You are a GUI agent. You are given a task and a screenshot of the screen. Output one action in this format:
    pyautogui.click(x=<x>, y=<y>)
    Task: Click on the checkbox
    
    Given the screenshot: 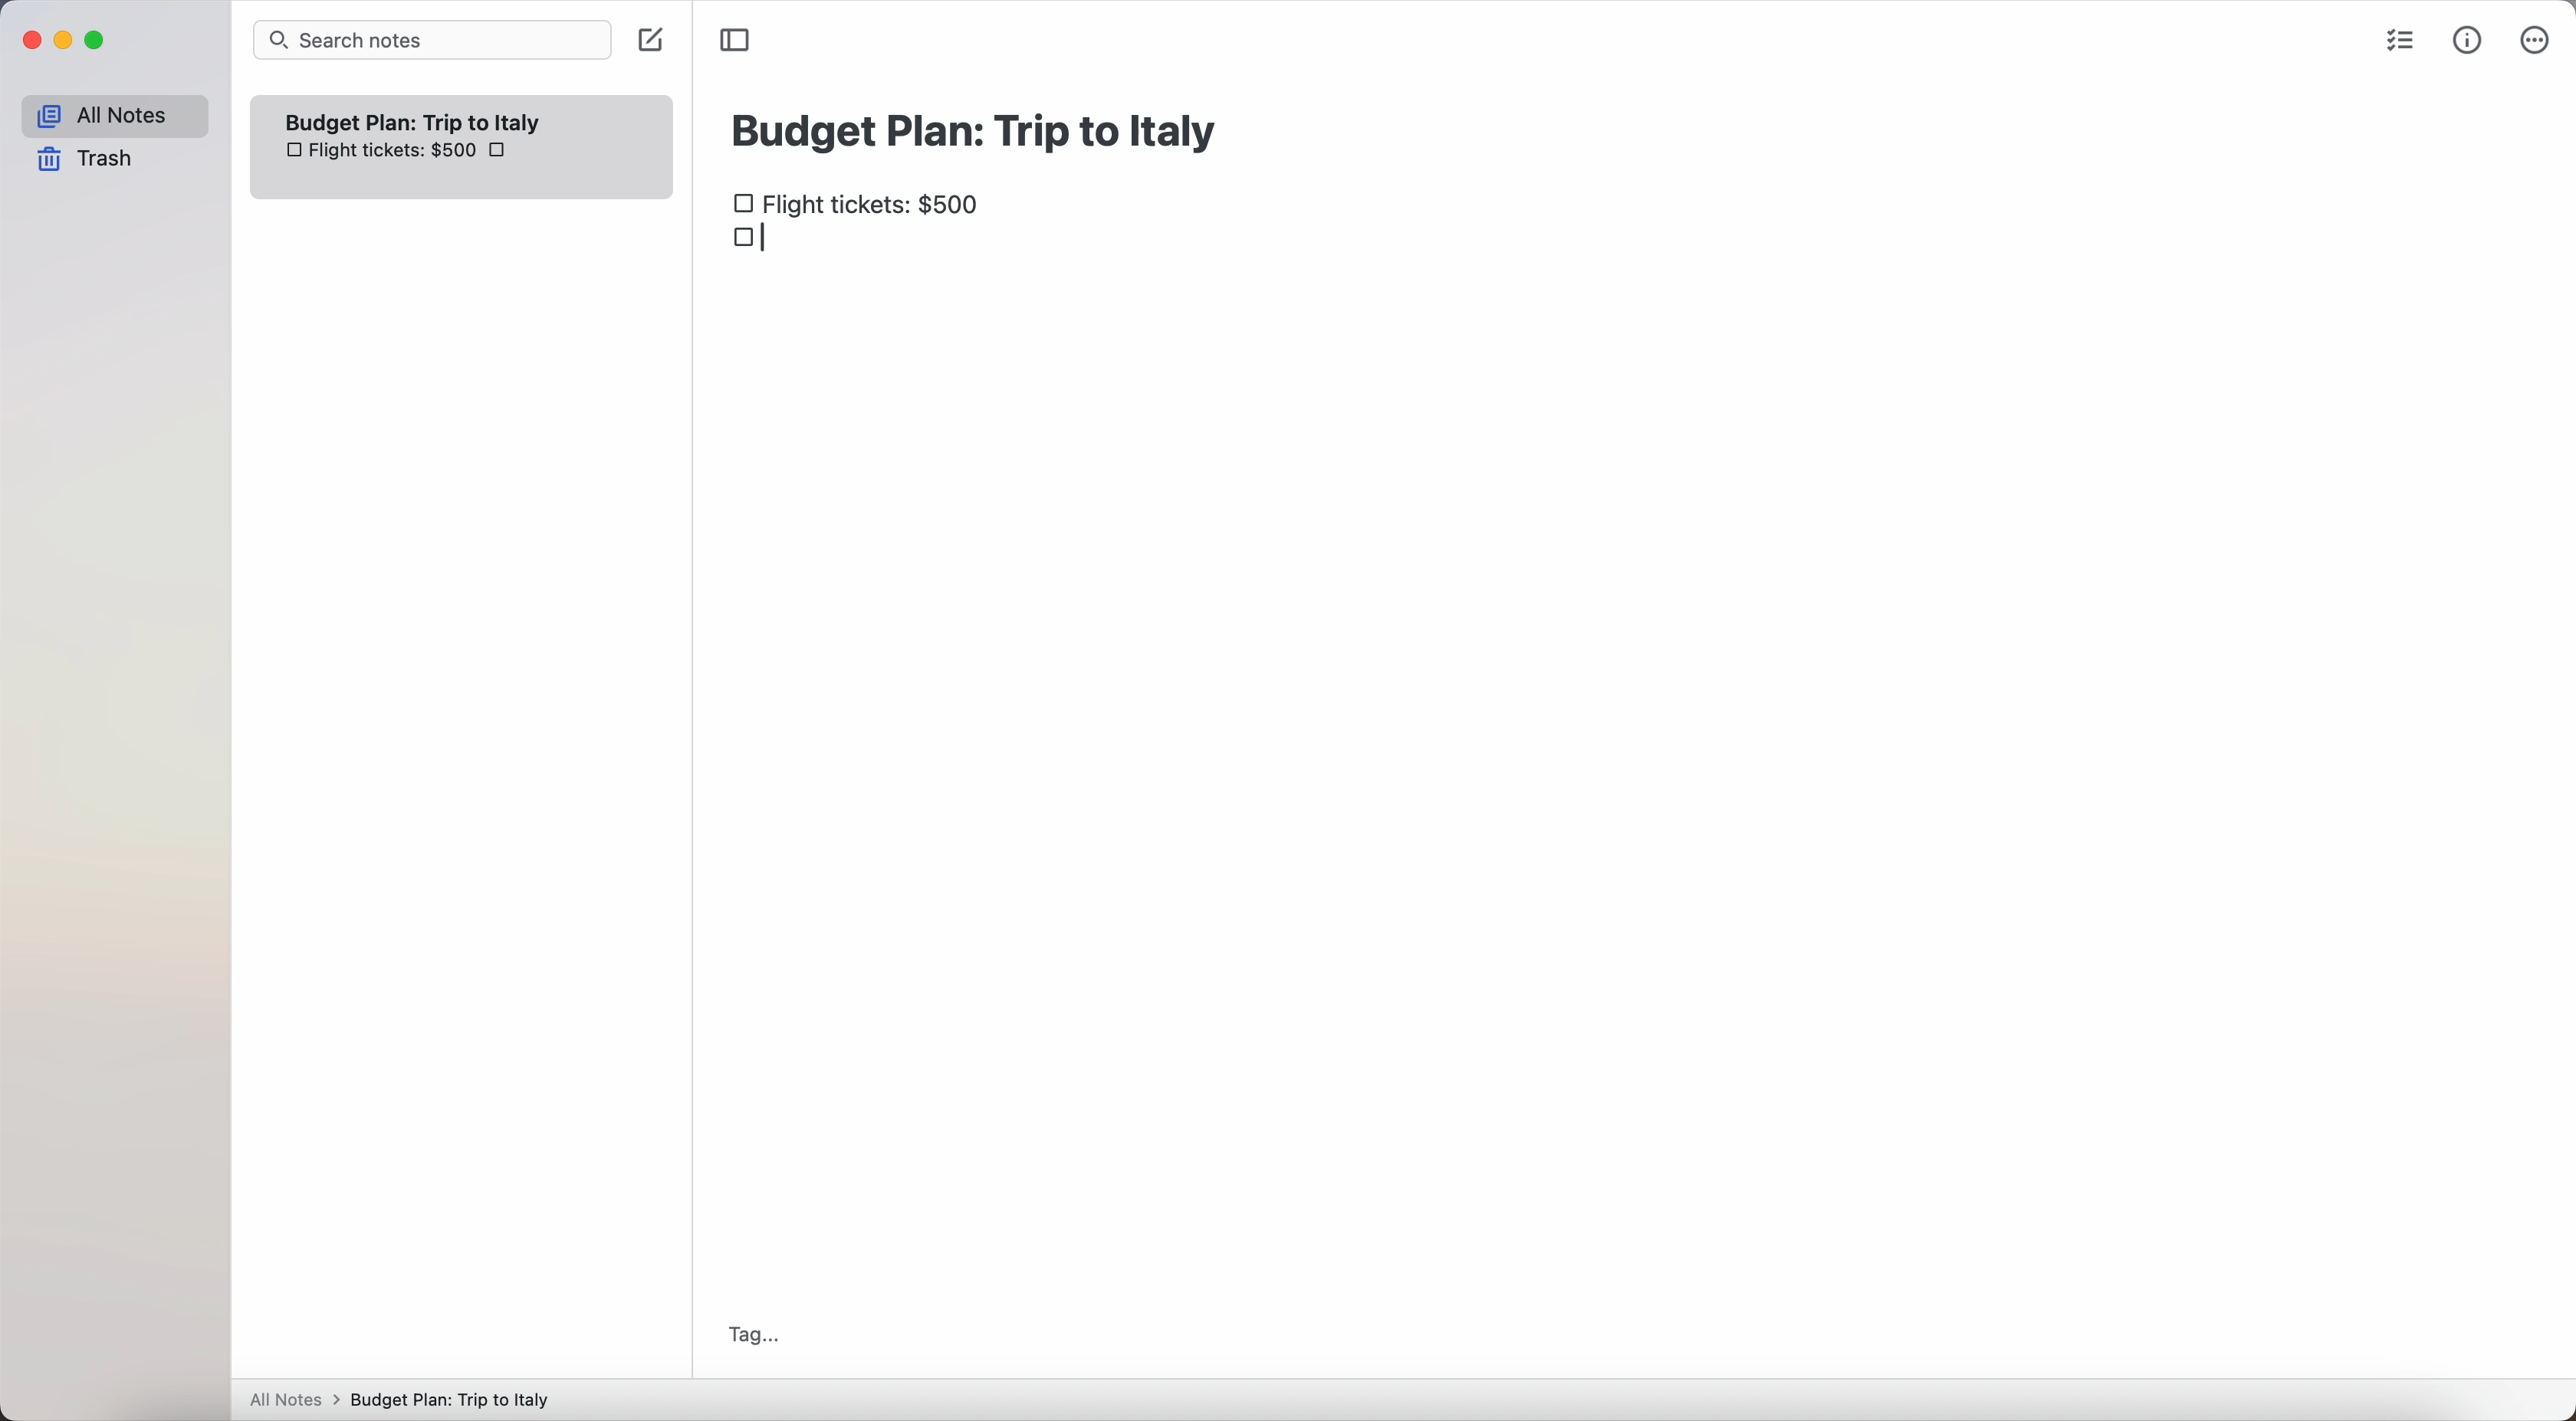 What is the action you would take?
    pyautogui.click(x=757, y=240)
    